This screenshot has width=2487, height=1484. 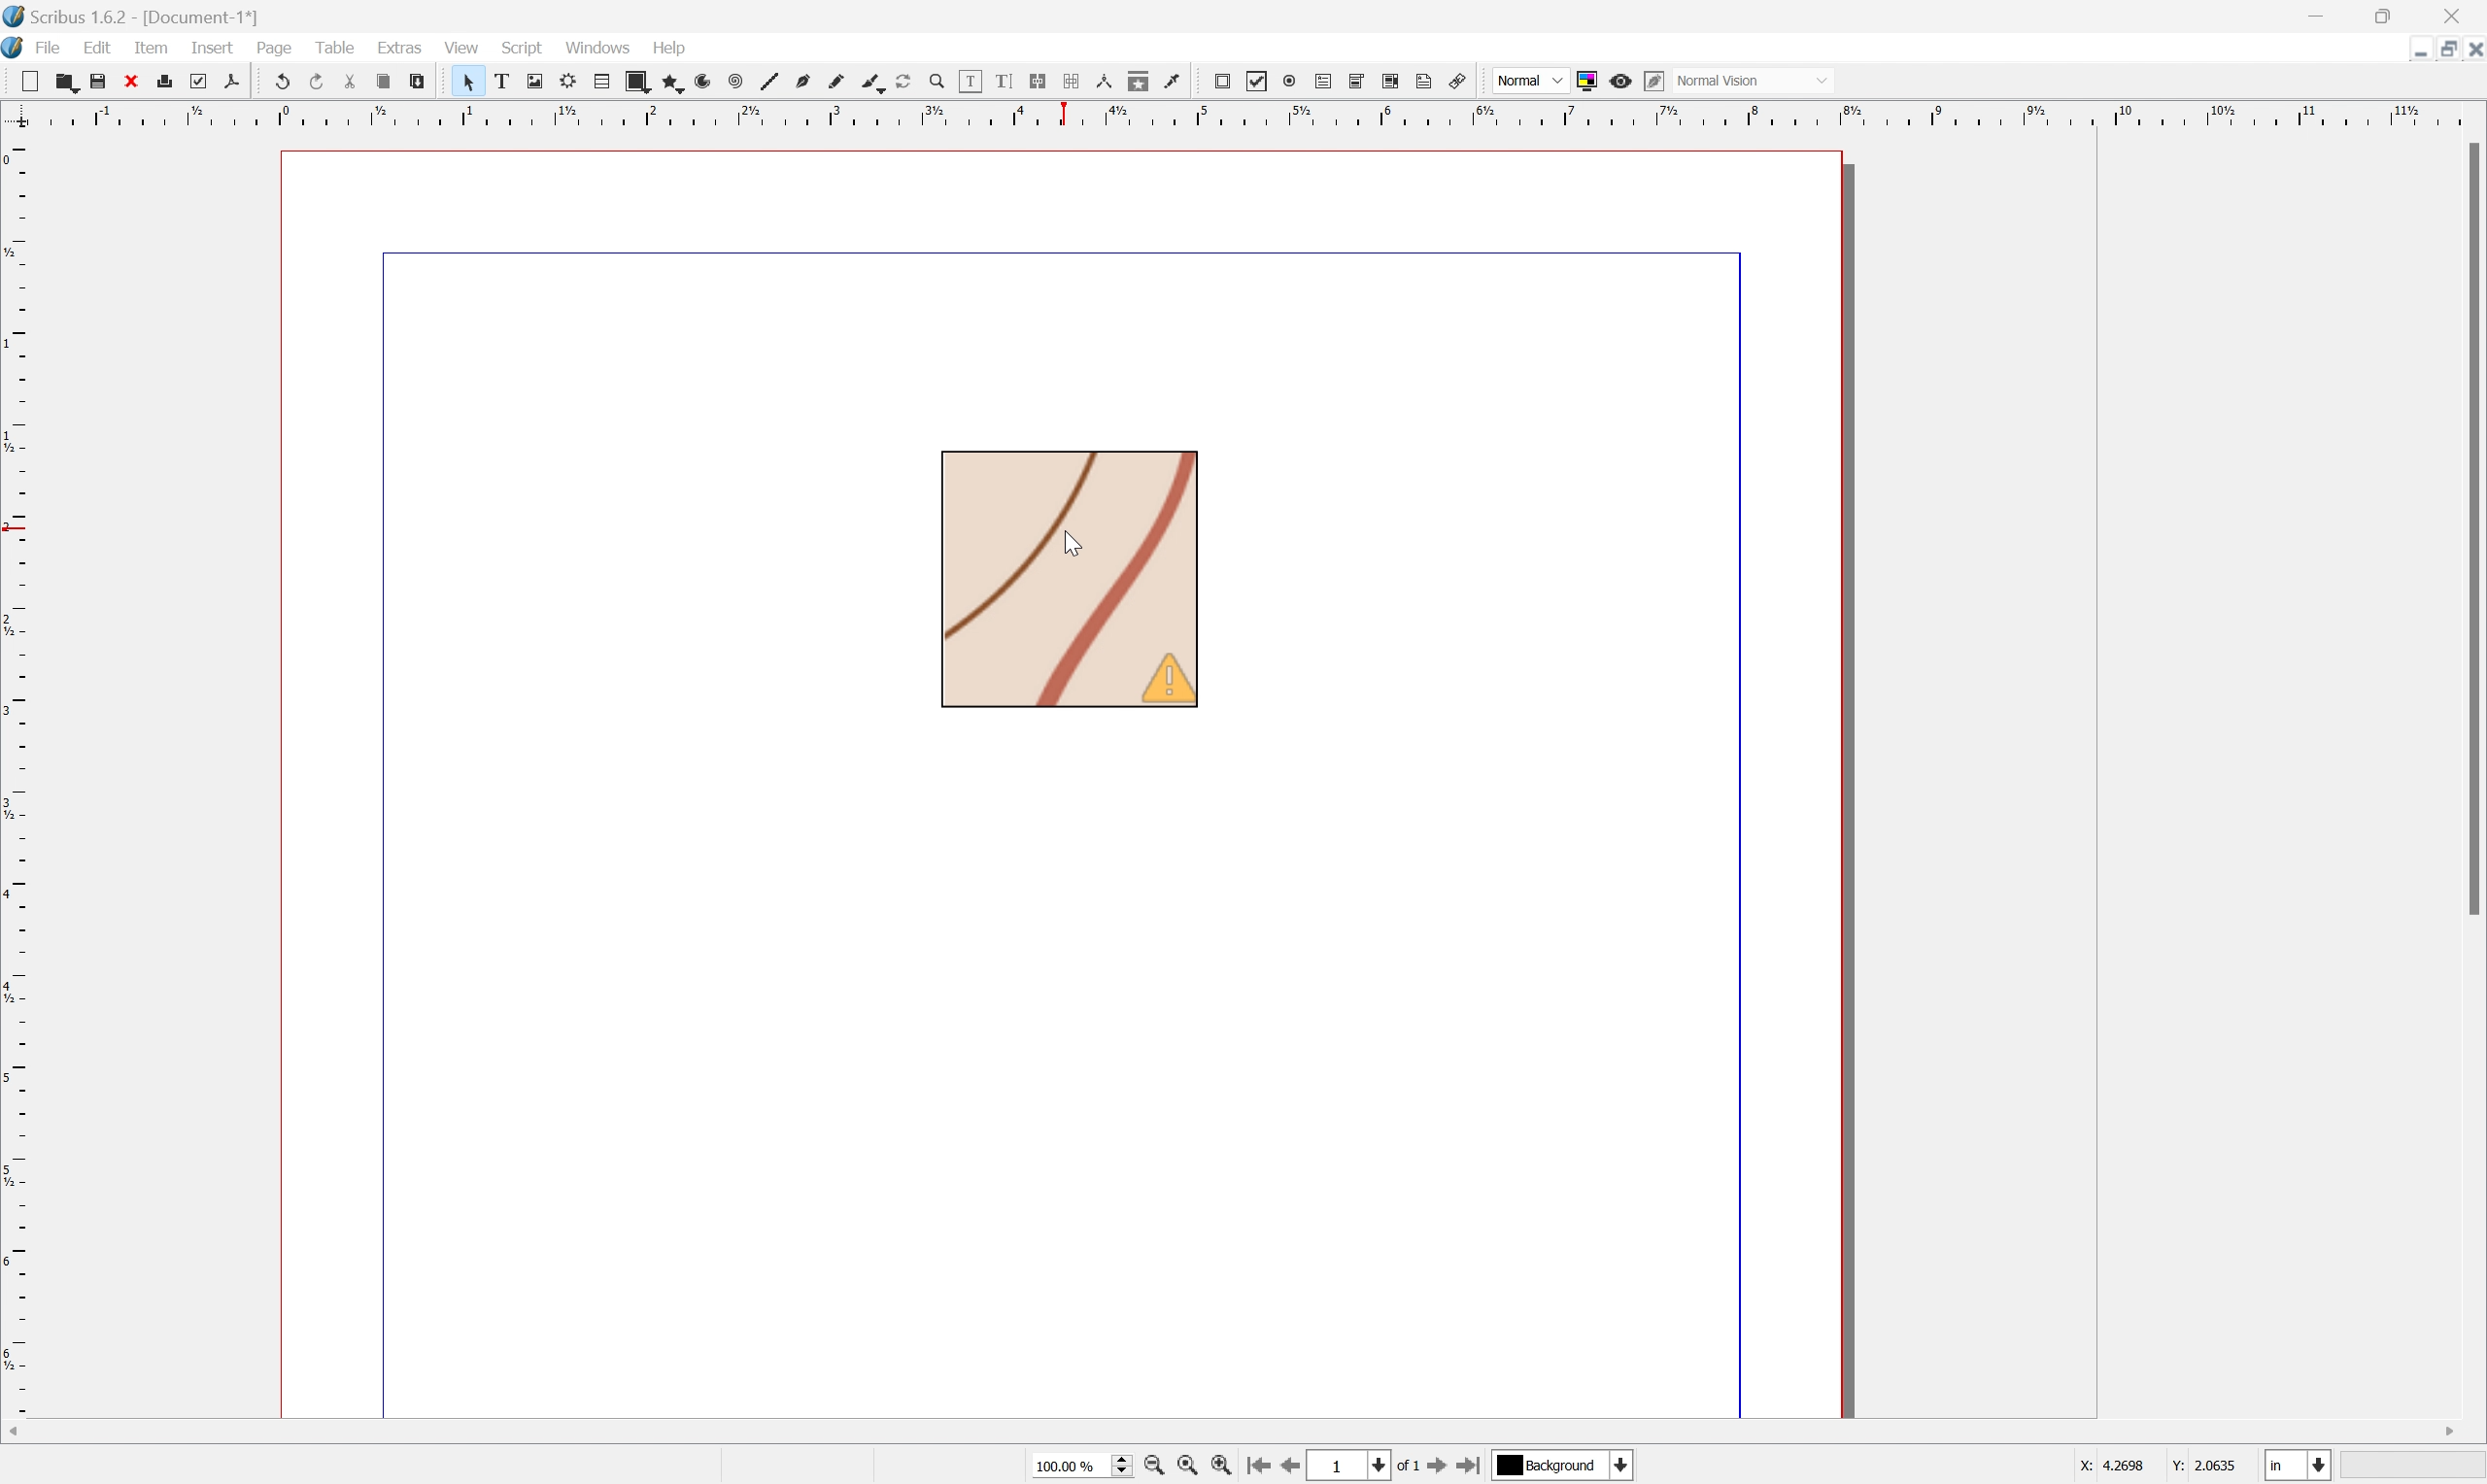 What do you see at coordinates (1757, 78) in the screenshot?
I see `Normal Vision` at bounding box center [1757, 78].